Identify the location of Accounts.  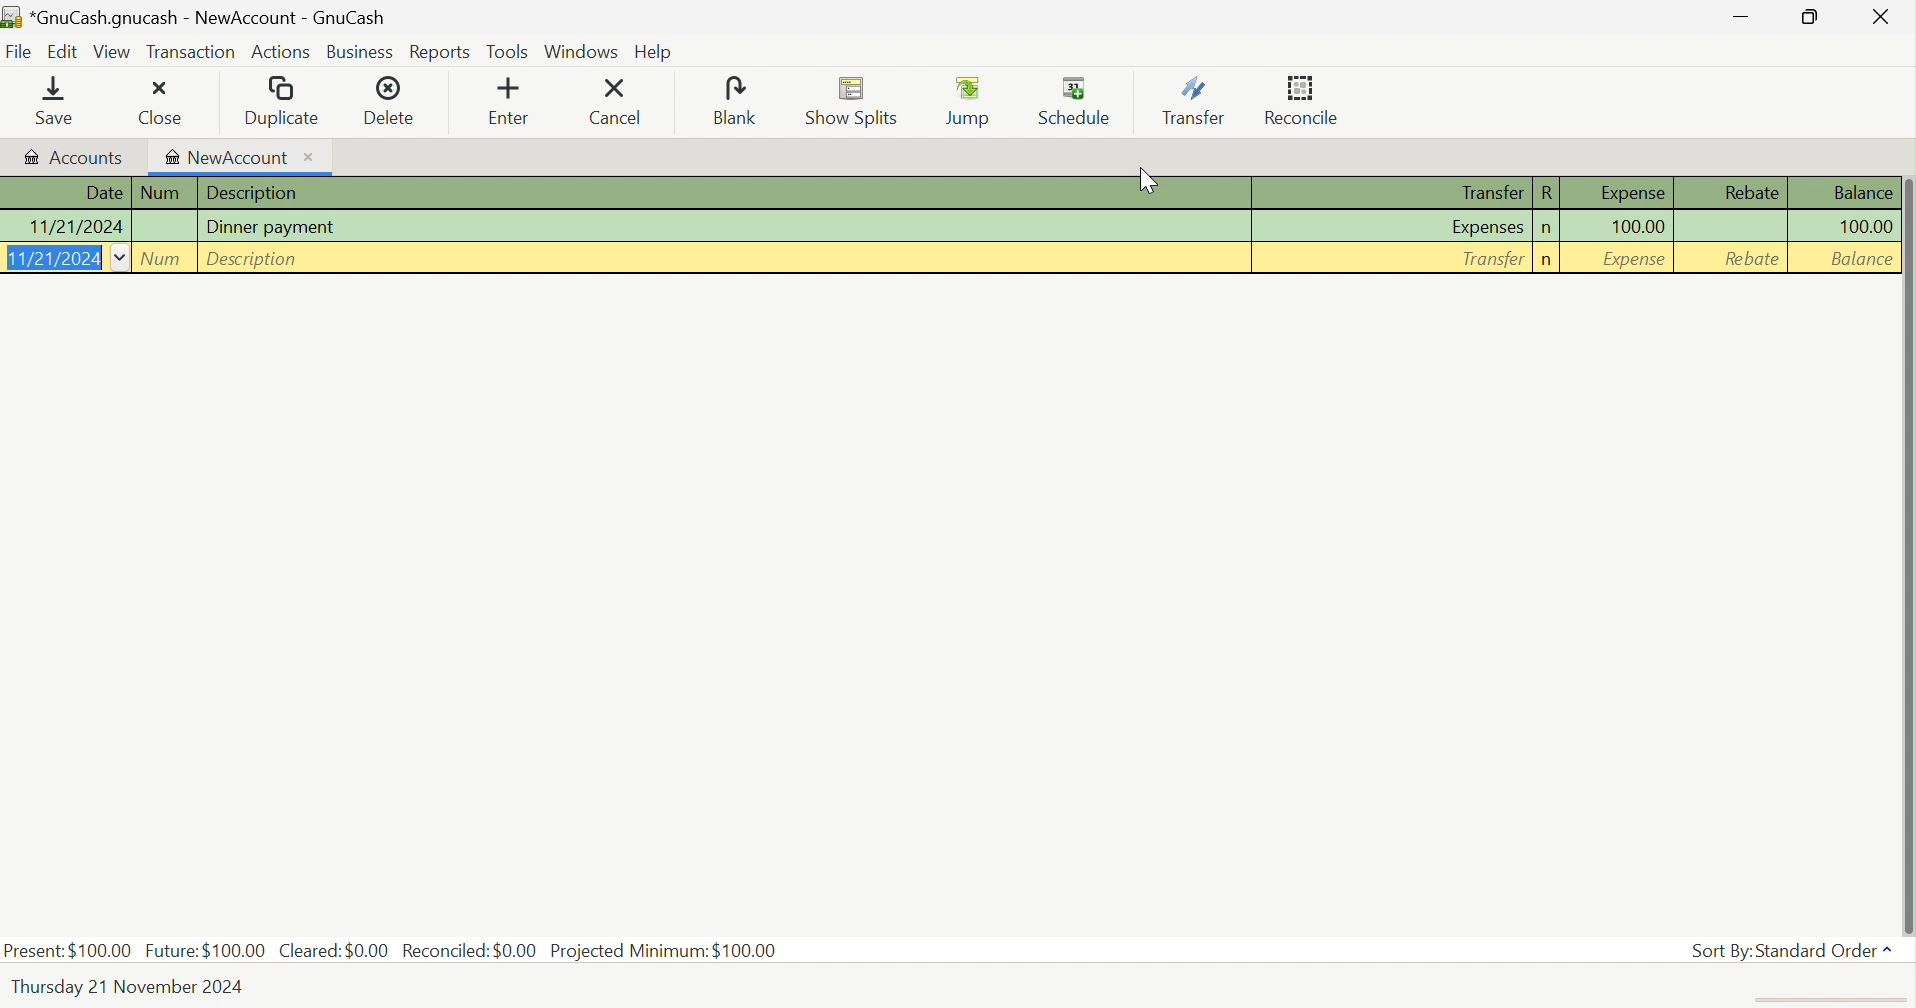
(73, 155).